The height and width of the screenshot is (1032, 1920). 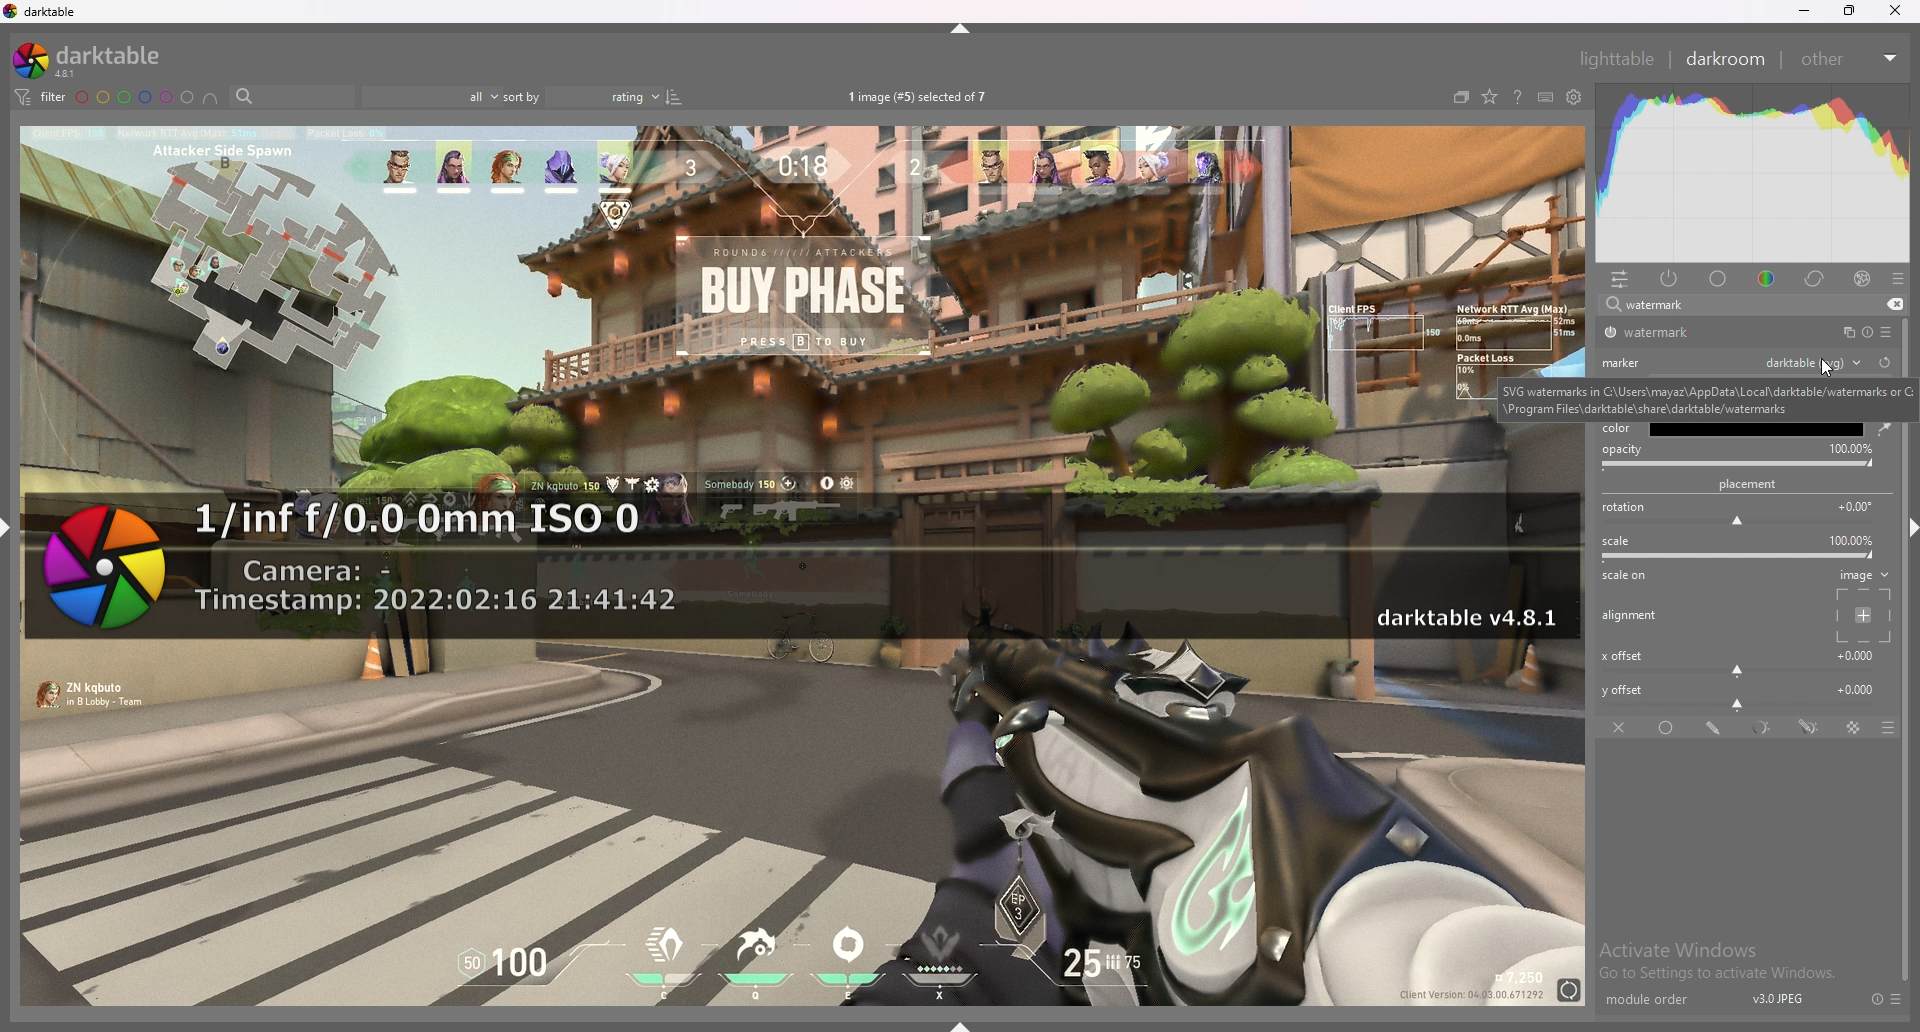 What do you see at coordinates (1892, 305) in the screenshot?
I see `remove` at bounding box center [1892, 305].